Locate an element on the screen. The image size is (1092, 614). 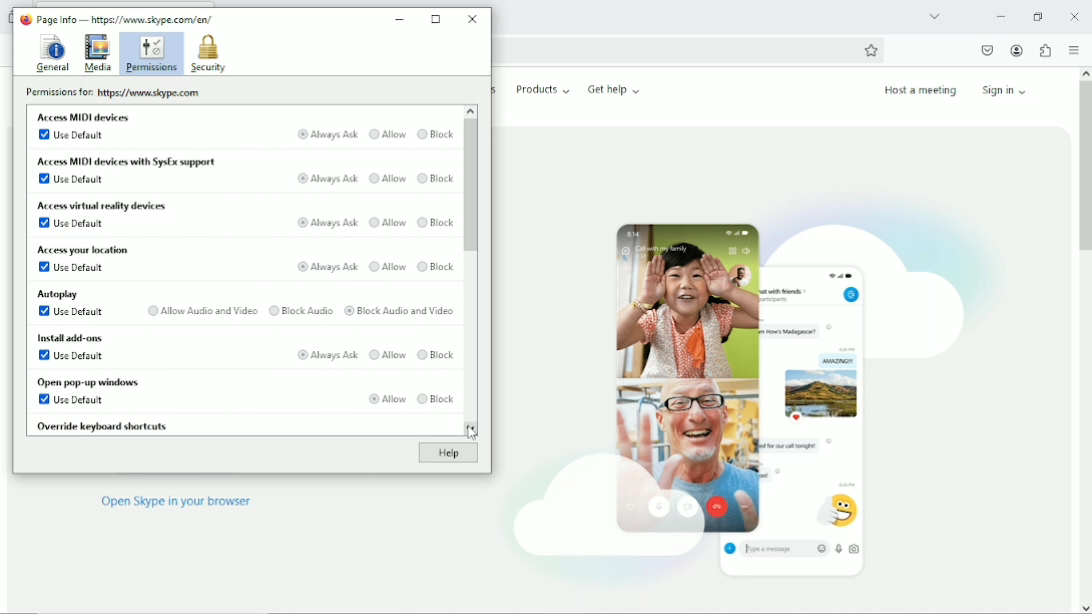
Use default is located at coordinates (72, 225).